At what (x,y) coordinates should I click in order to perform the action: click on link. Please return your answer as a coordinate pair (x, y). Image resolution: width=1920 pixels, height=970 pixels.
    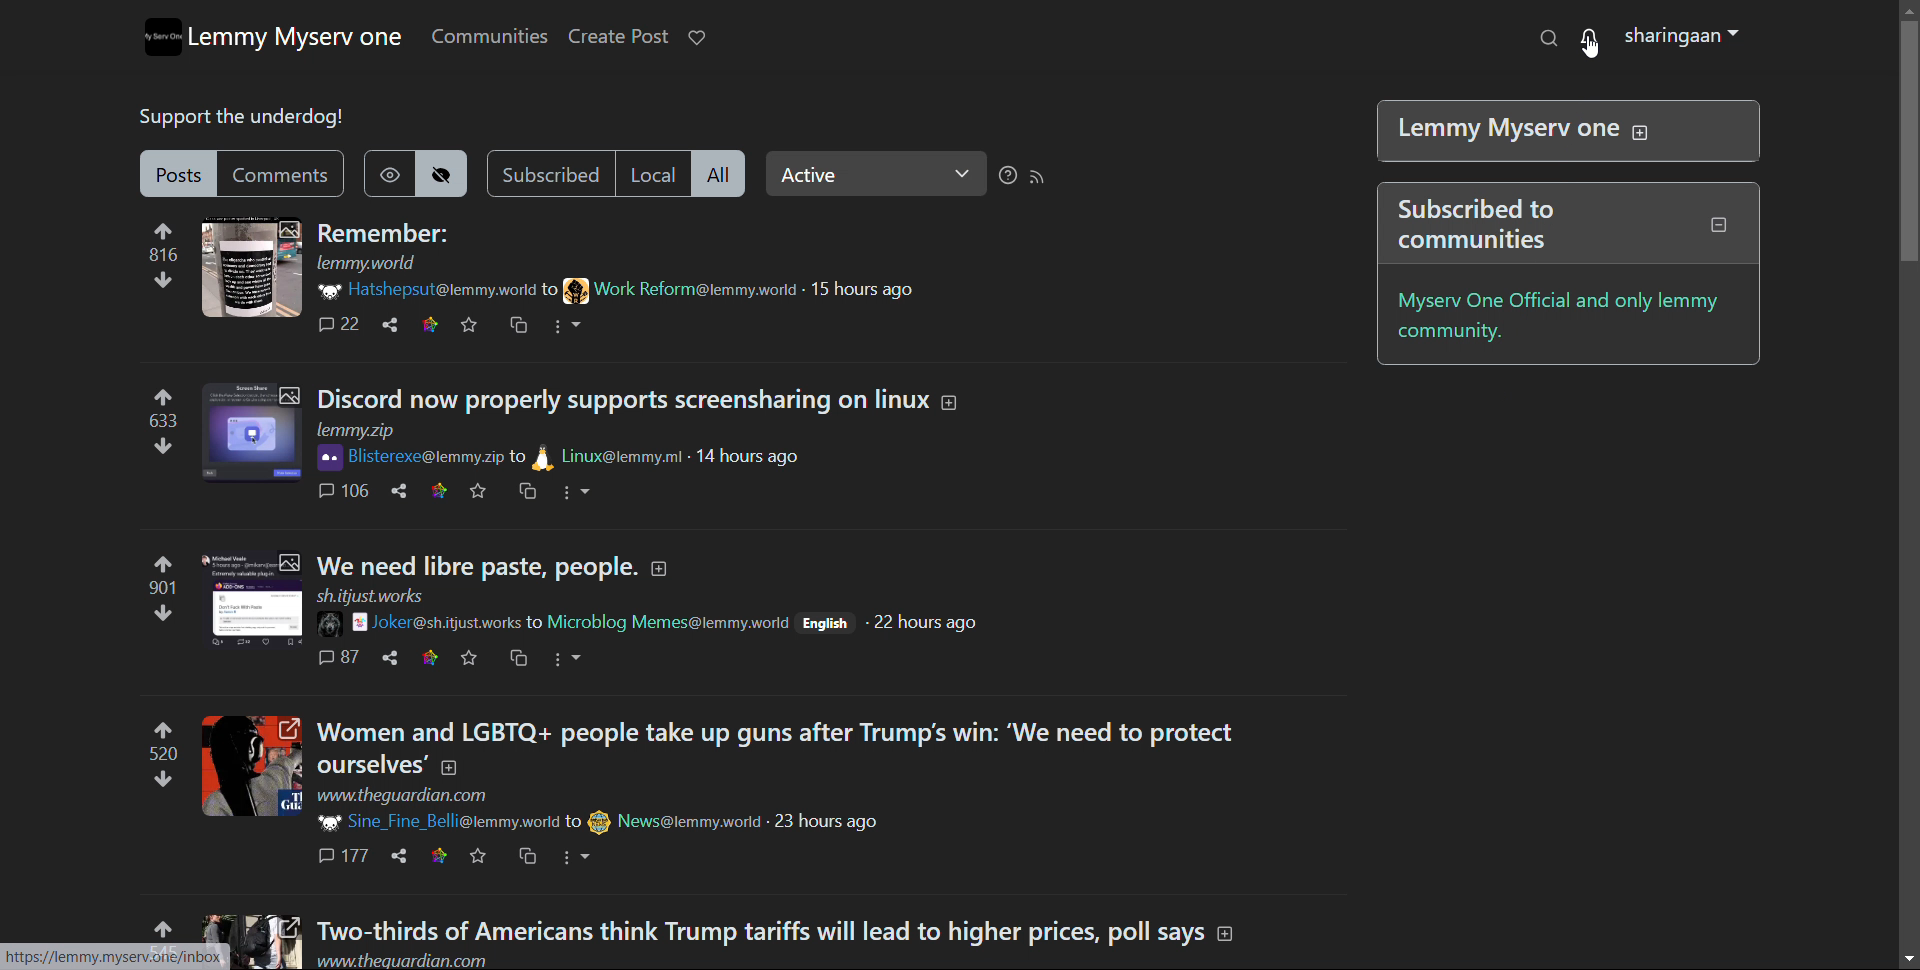
    Looking at the image, I should click on (429, 658).